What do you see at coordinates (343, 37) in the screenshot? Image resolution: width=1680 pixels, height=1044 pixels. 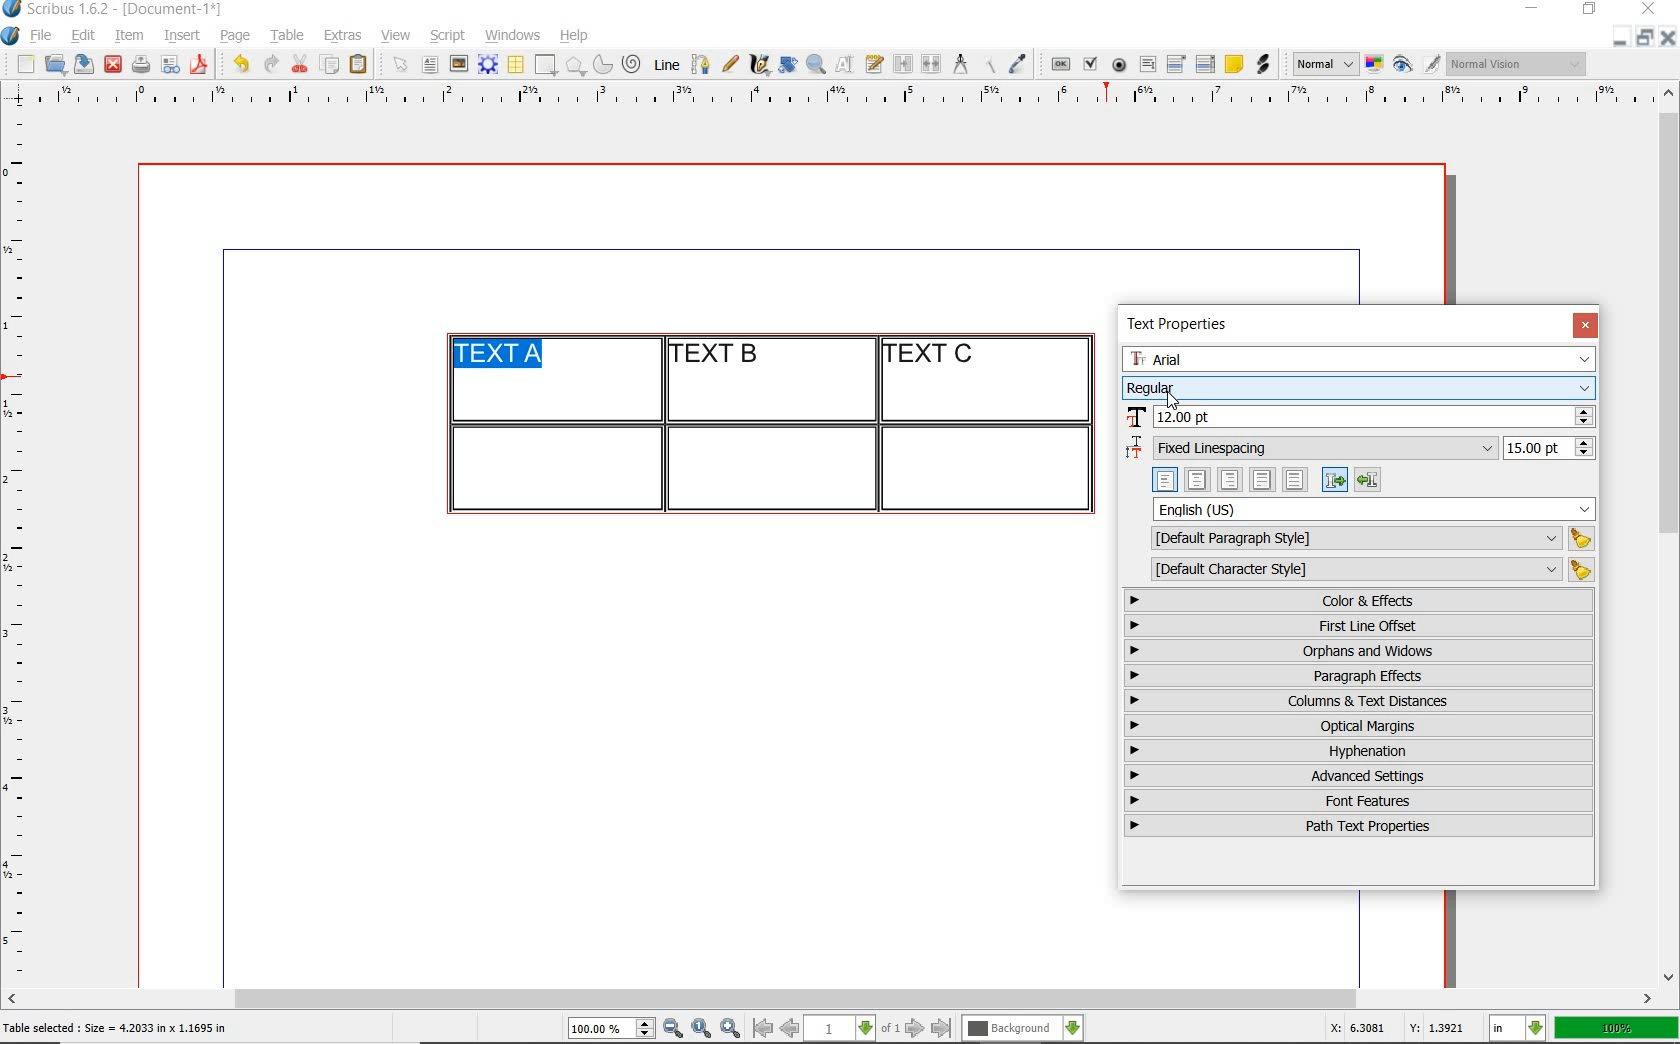 I see `extras` at bounding box center [343, 37].